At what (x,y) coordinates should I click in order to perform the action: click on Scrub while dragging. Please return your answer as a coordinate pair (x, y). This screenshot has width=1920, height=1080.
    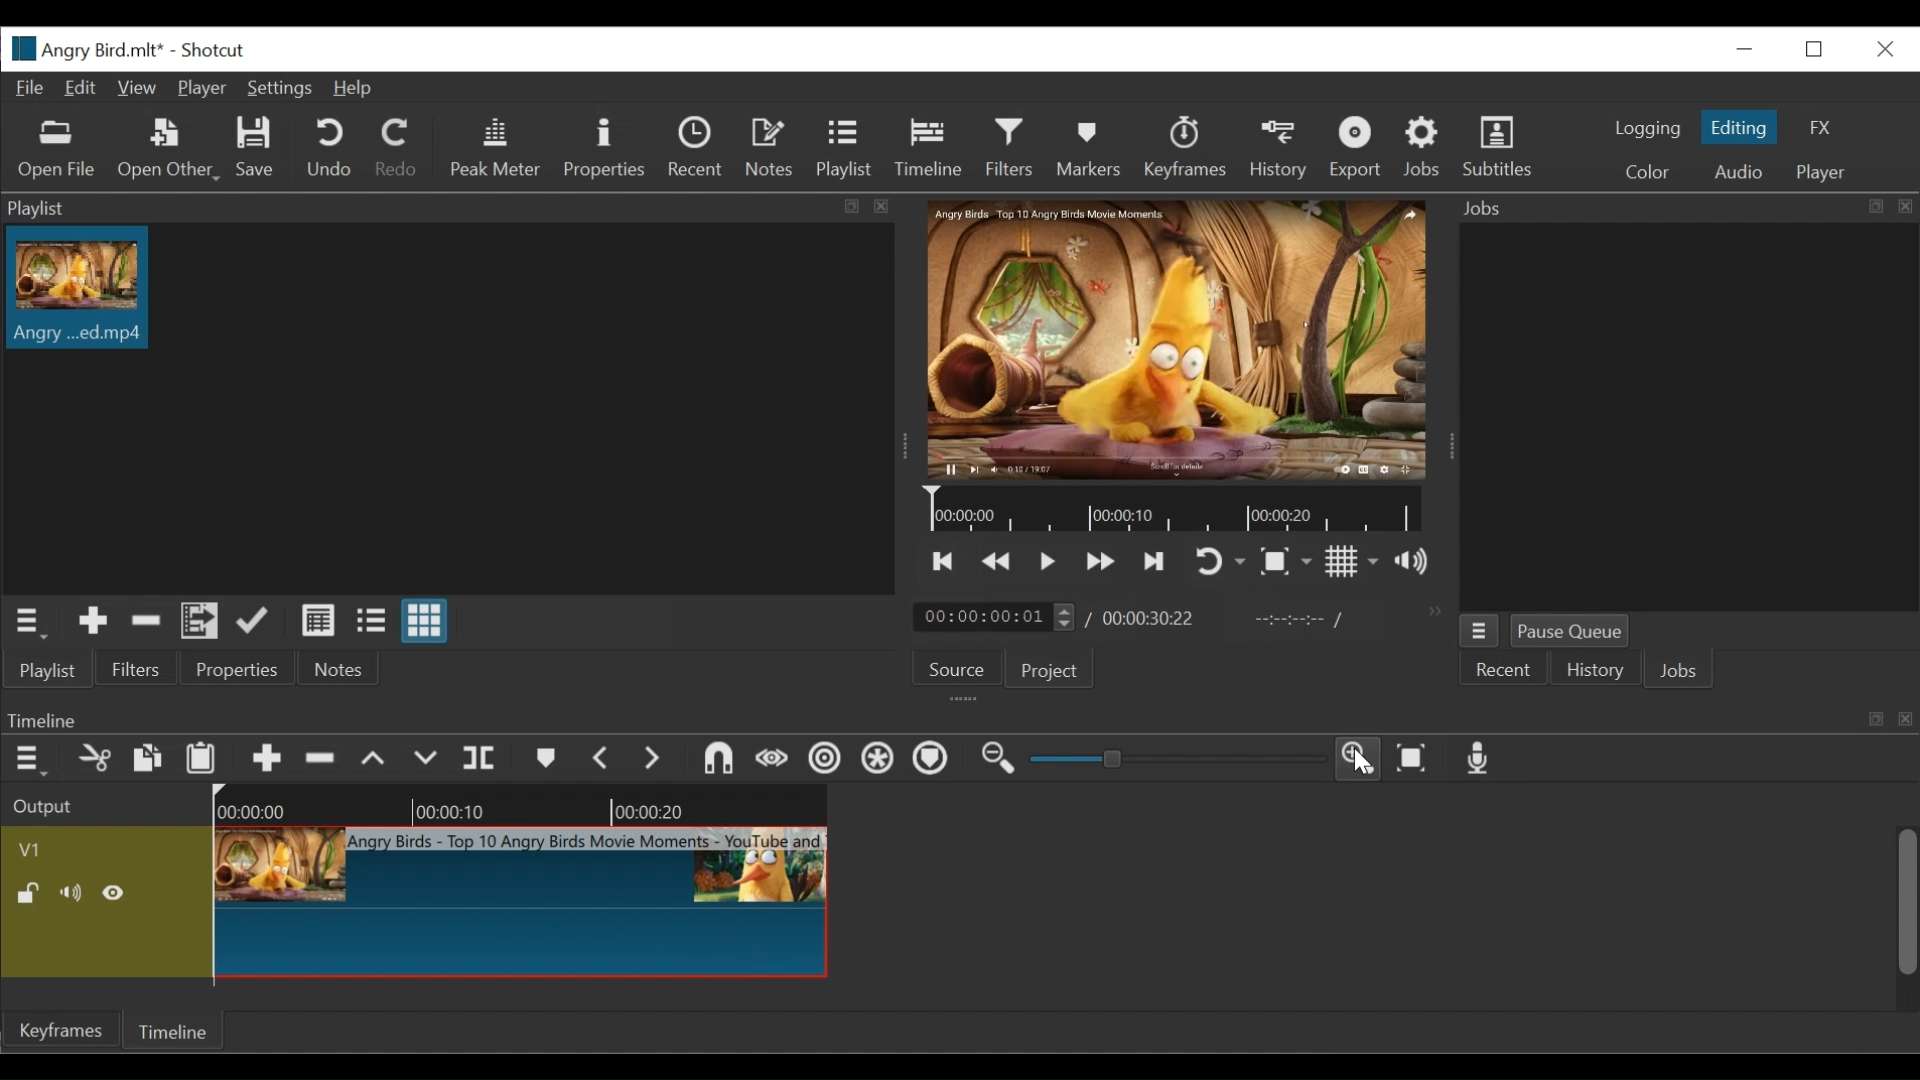
    Looking at the image, I should click on (773, 760).